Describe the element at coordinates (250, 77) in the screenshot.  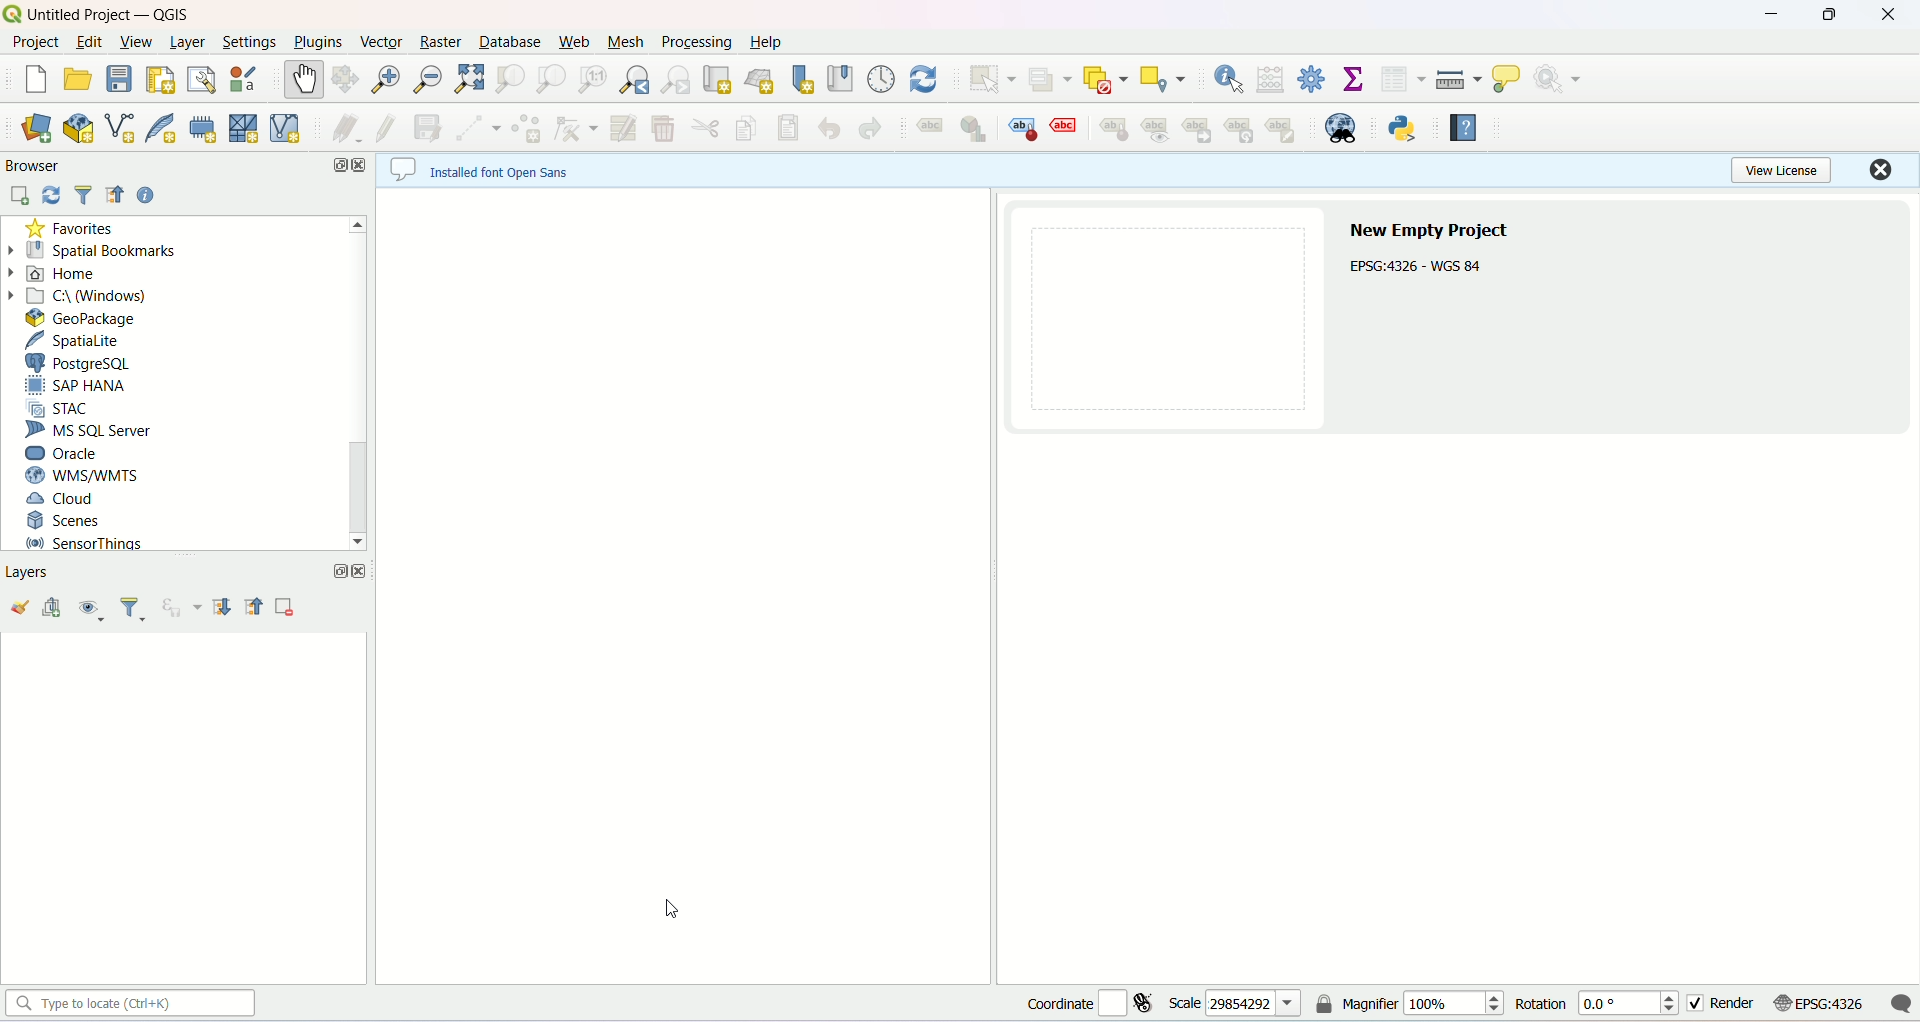
I see `style manager` at that location.